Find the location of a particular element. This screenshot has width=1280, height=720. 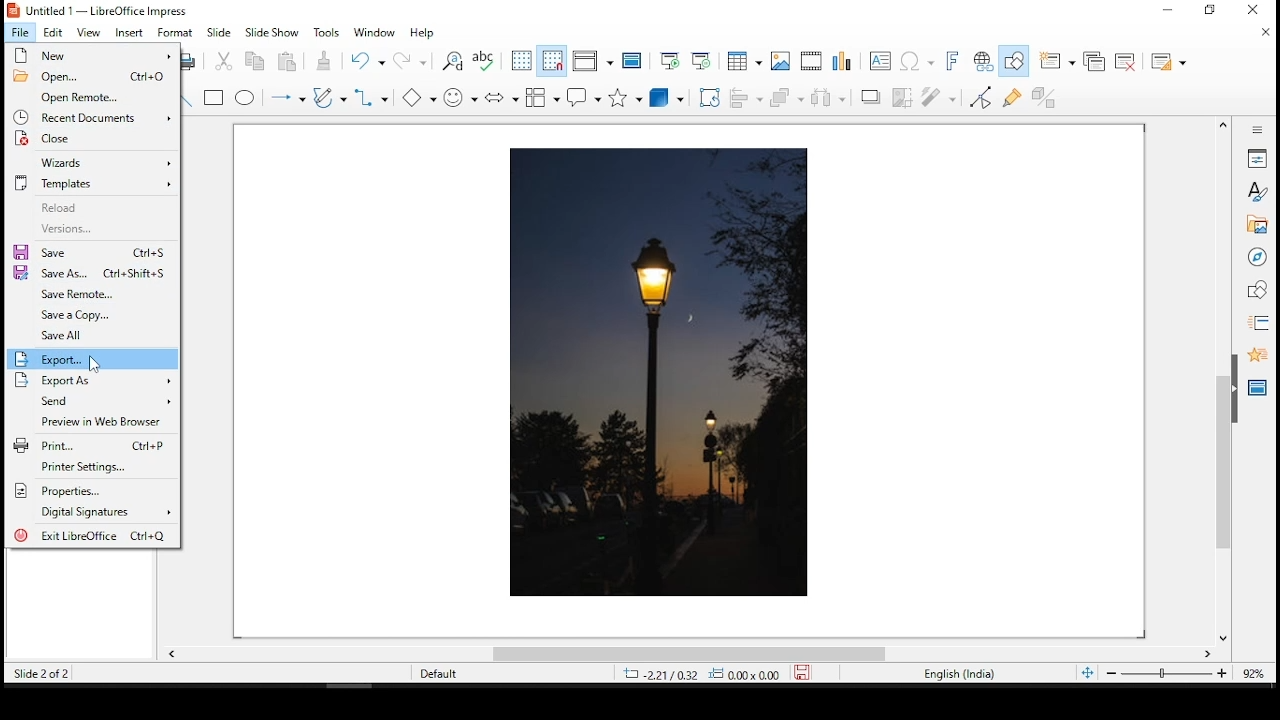

wizards is located at coordinates (97, 163).